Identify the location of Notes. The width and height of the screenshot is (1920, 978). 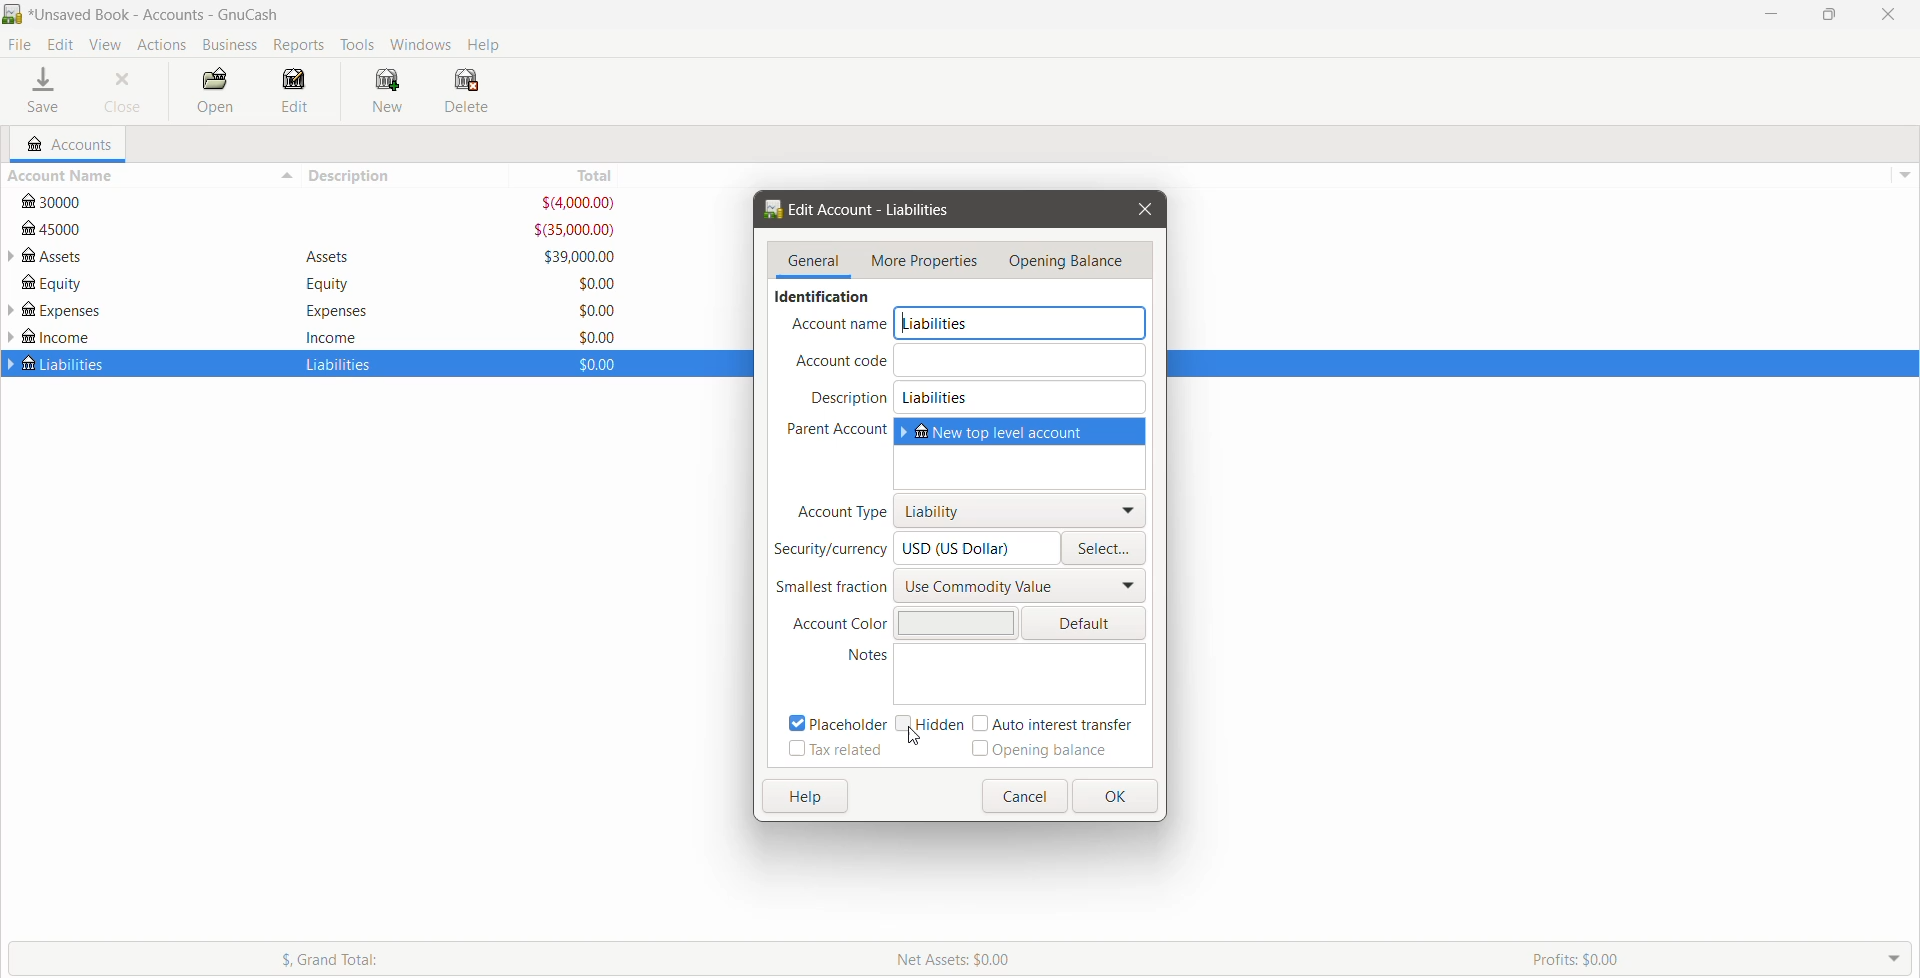
(853, 656).